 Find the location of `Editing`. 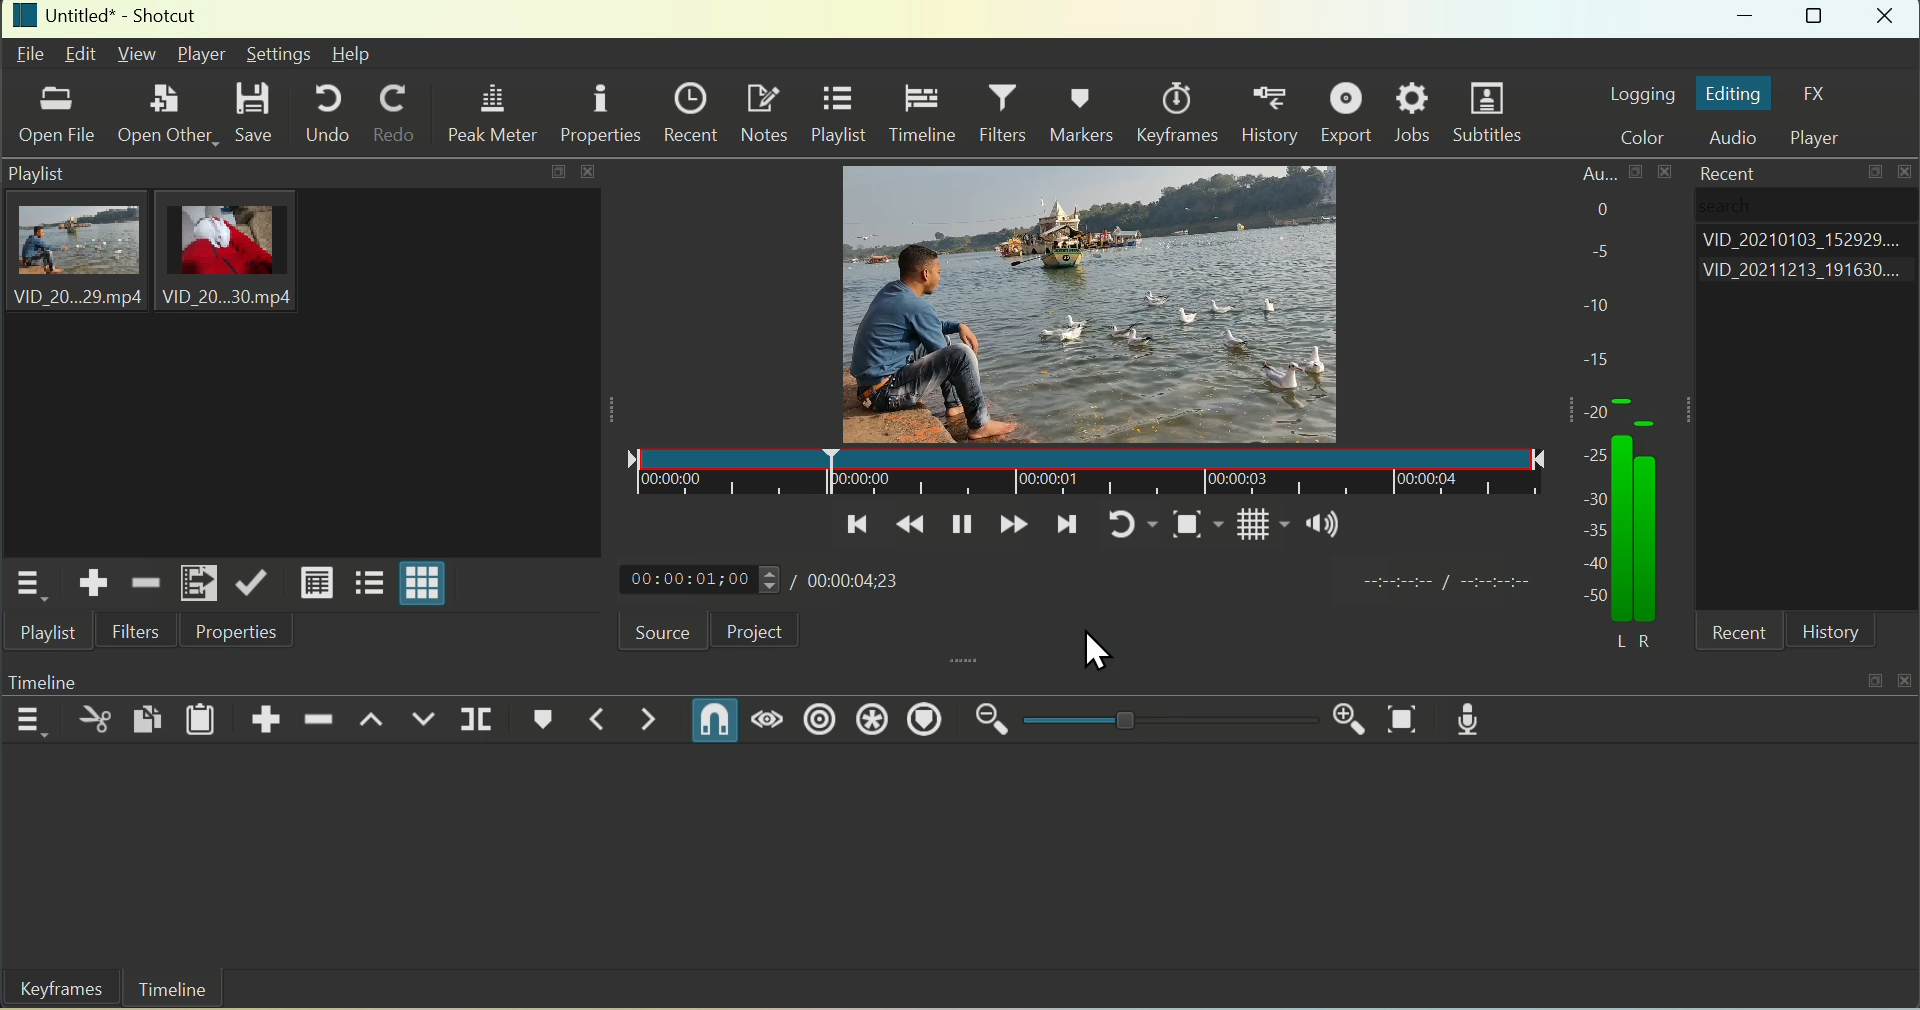

Editing is located at coordinates (1734, 94).